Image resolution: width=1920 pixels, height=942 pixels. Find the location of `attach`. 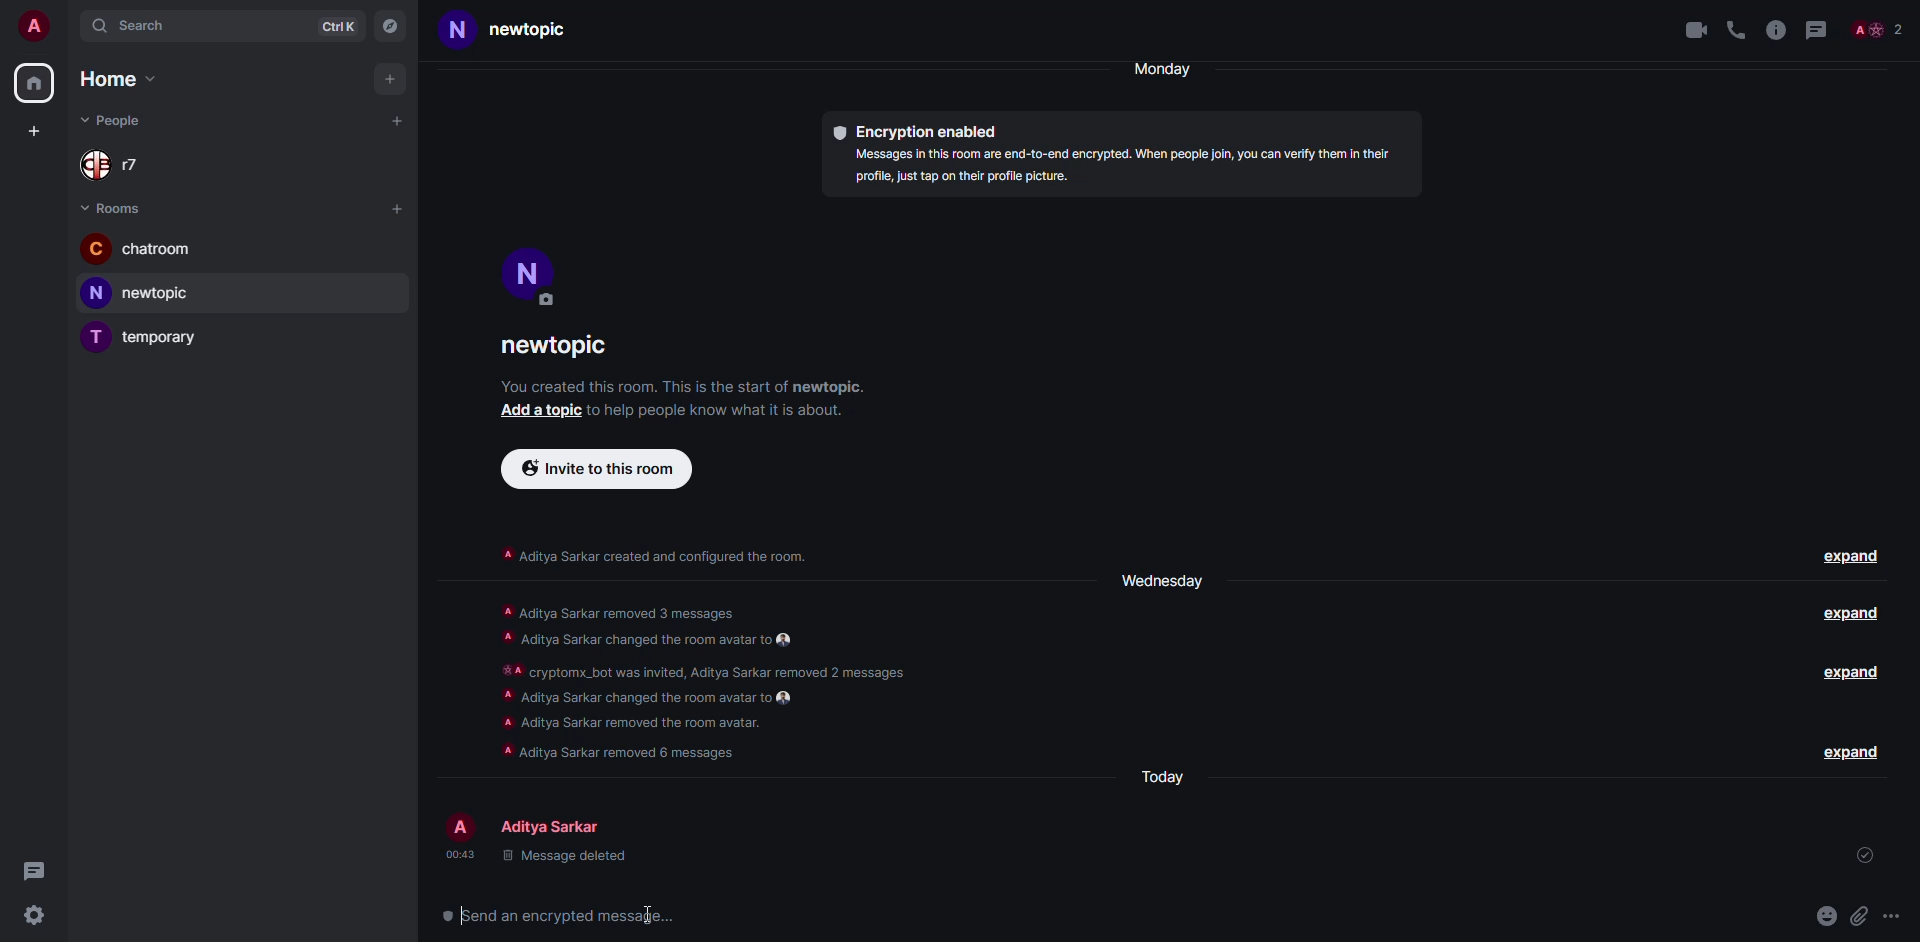

attach is located at coordinates (1862, 915).